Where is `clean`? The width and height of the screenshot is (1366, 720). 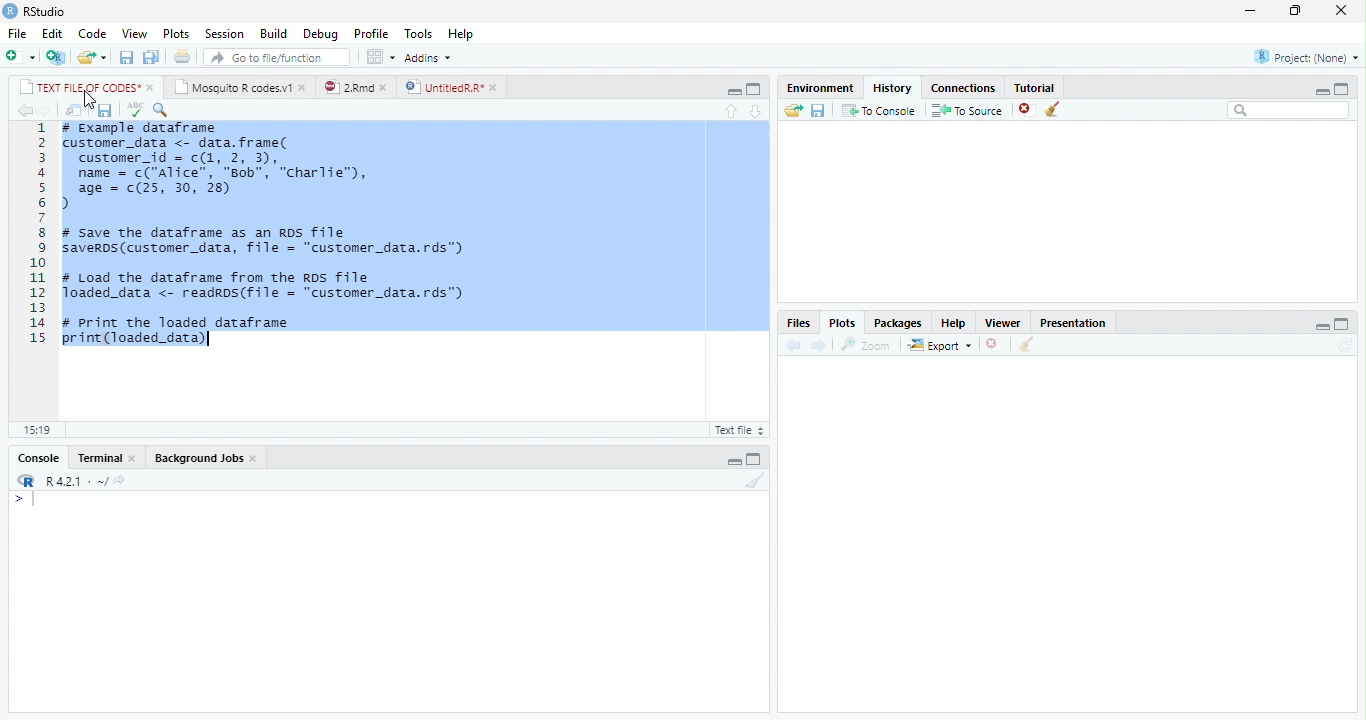 clean is located at coordinates (1027, 344).